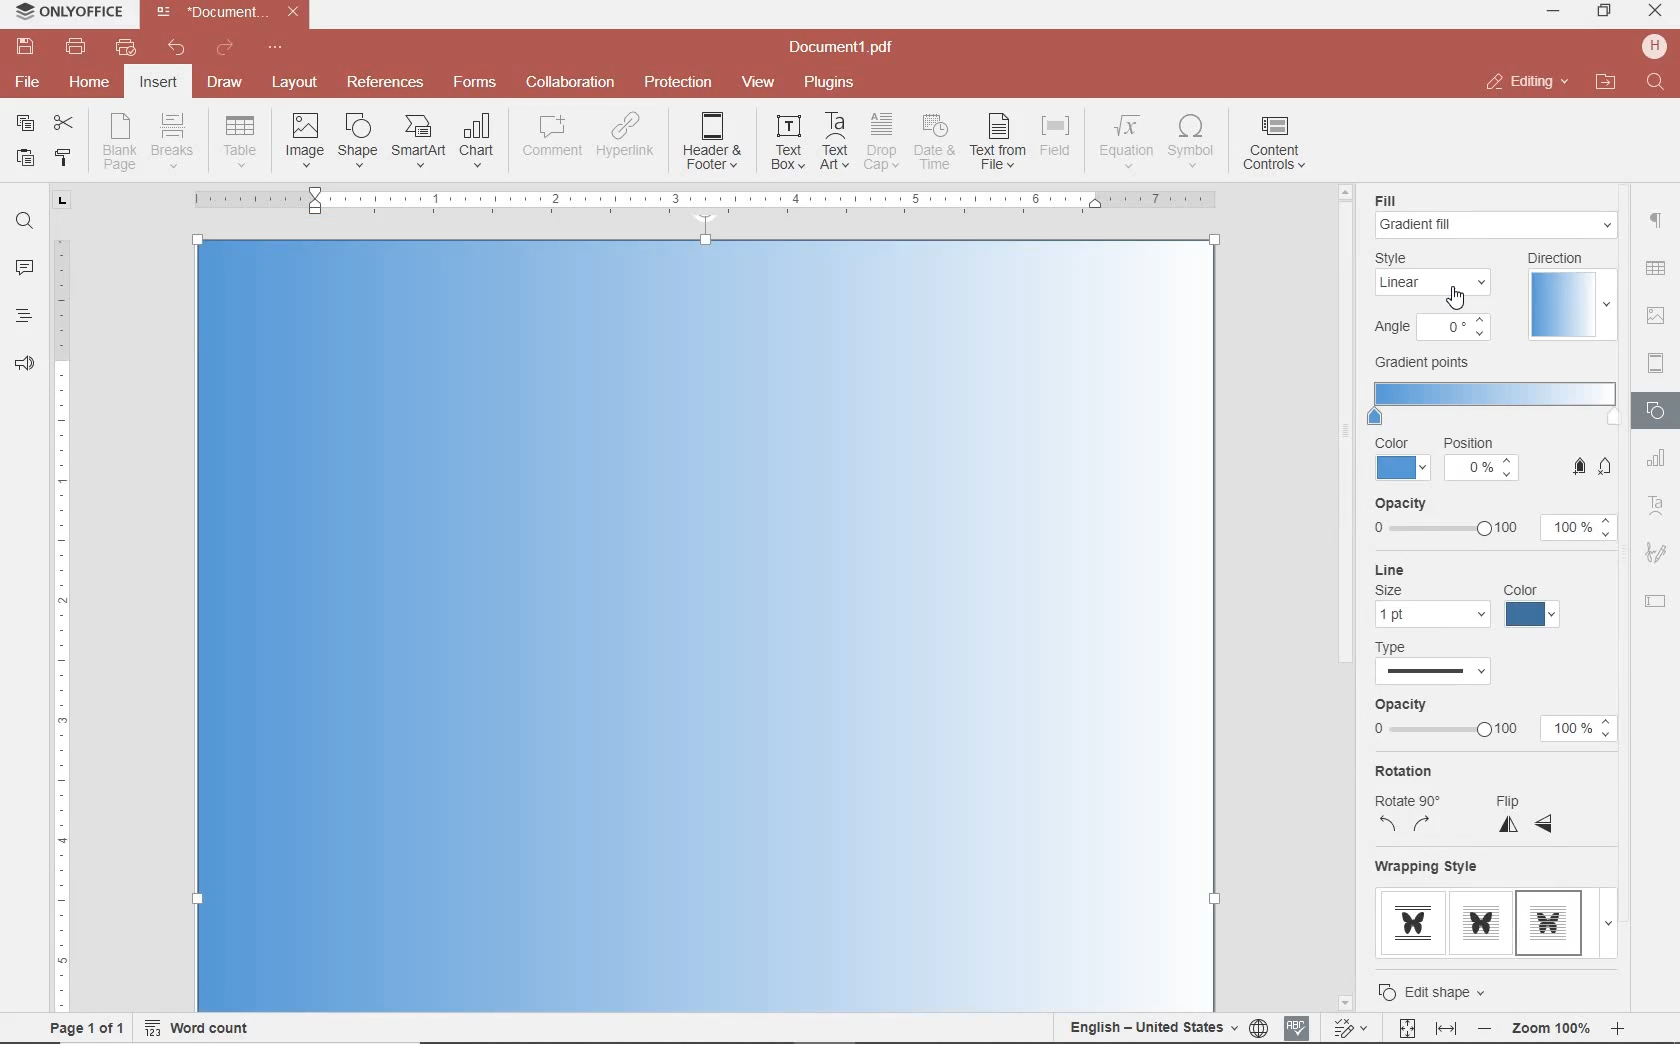 Image resolution: width=1680 pixels, height=1044 pixels. What do you see at coordinates (1191, 140) in the screenshot?
I see `INSERT SYMBOL` at bounding box center [1191, 140].